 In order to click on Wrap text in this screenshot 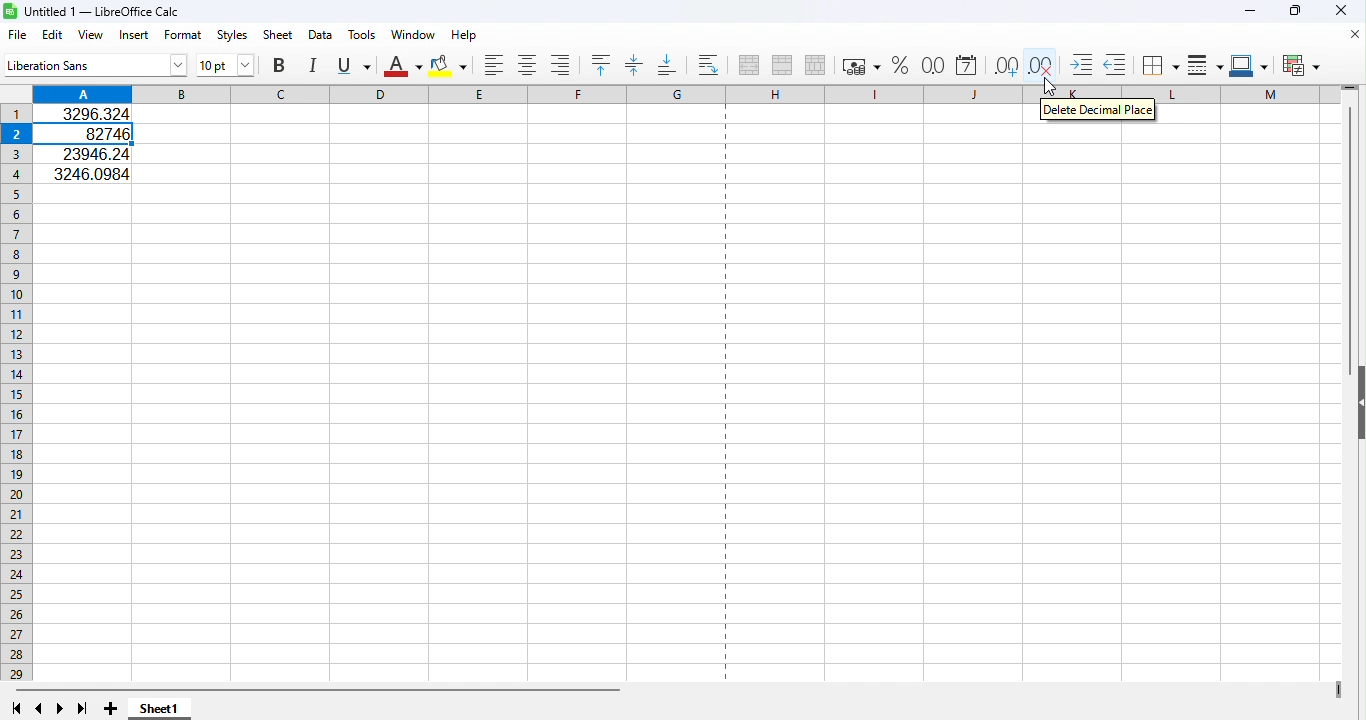, I will do `click(710, 62)`.